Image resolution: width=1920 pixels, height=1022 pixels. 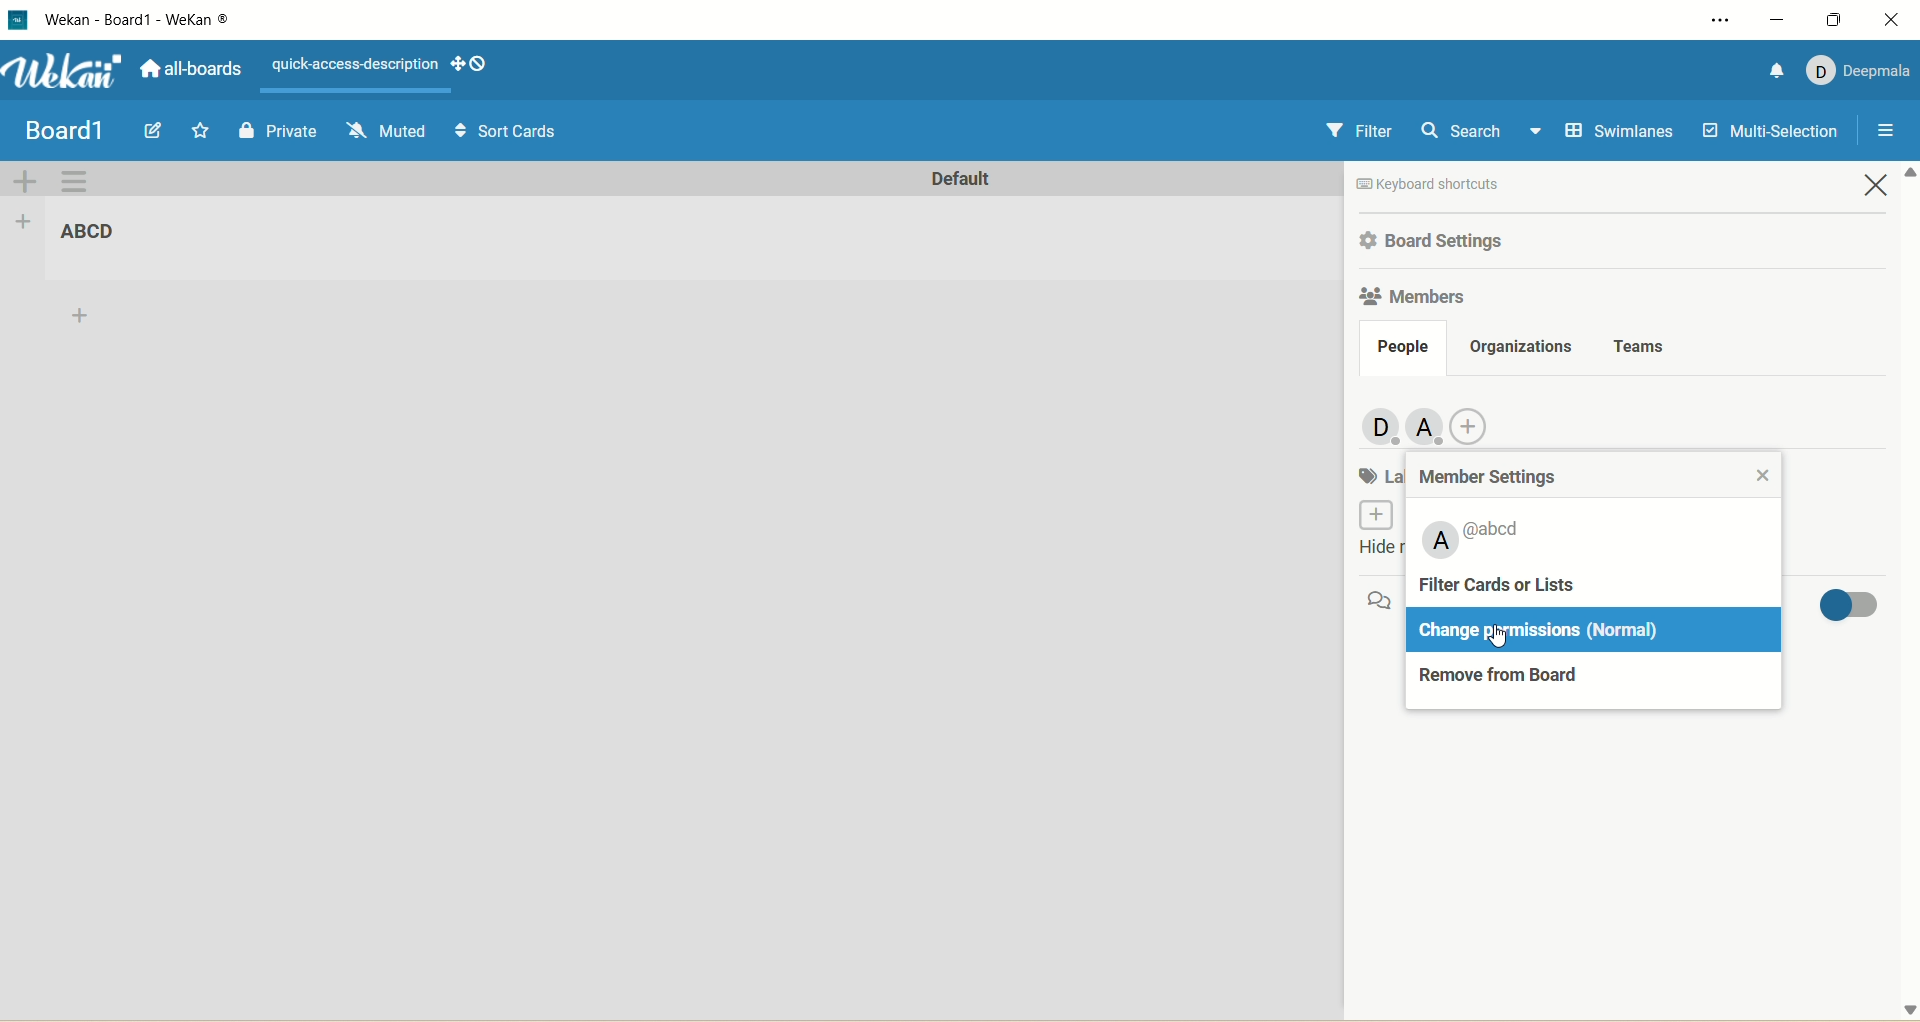 What do you see at coordinates (1774, 19) in the screenshot?
I see `minimize` at bounding box center [1774, 19].